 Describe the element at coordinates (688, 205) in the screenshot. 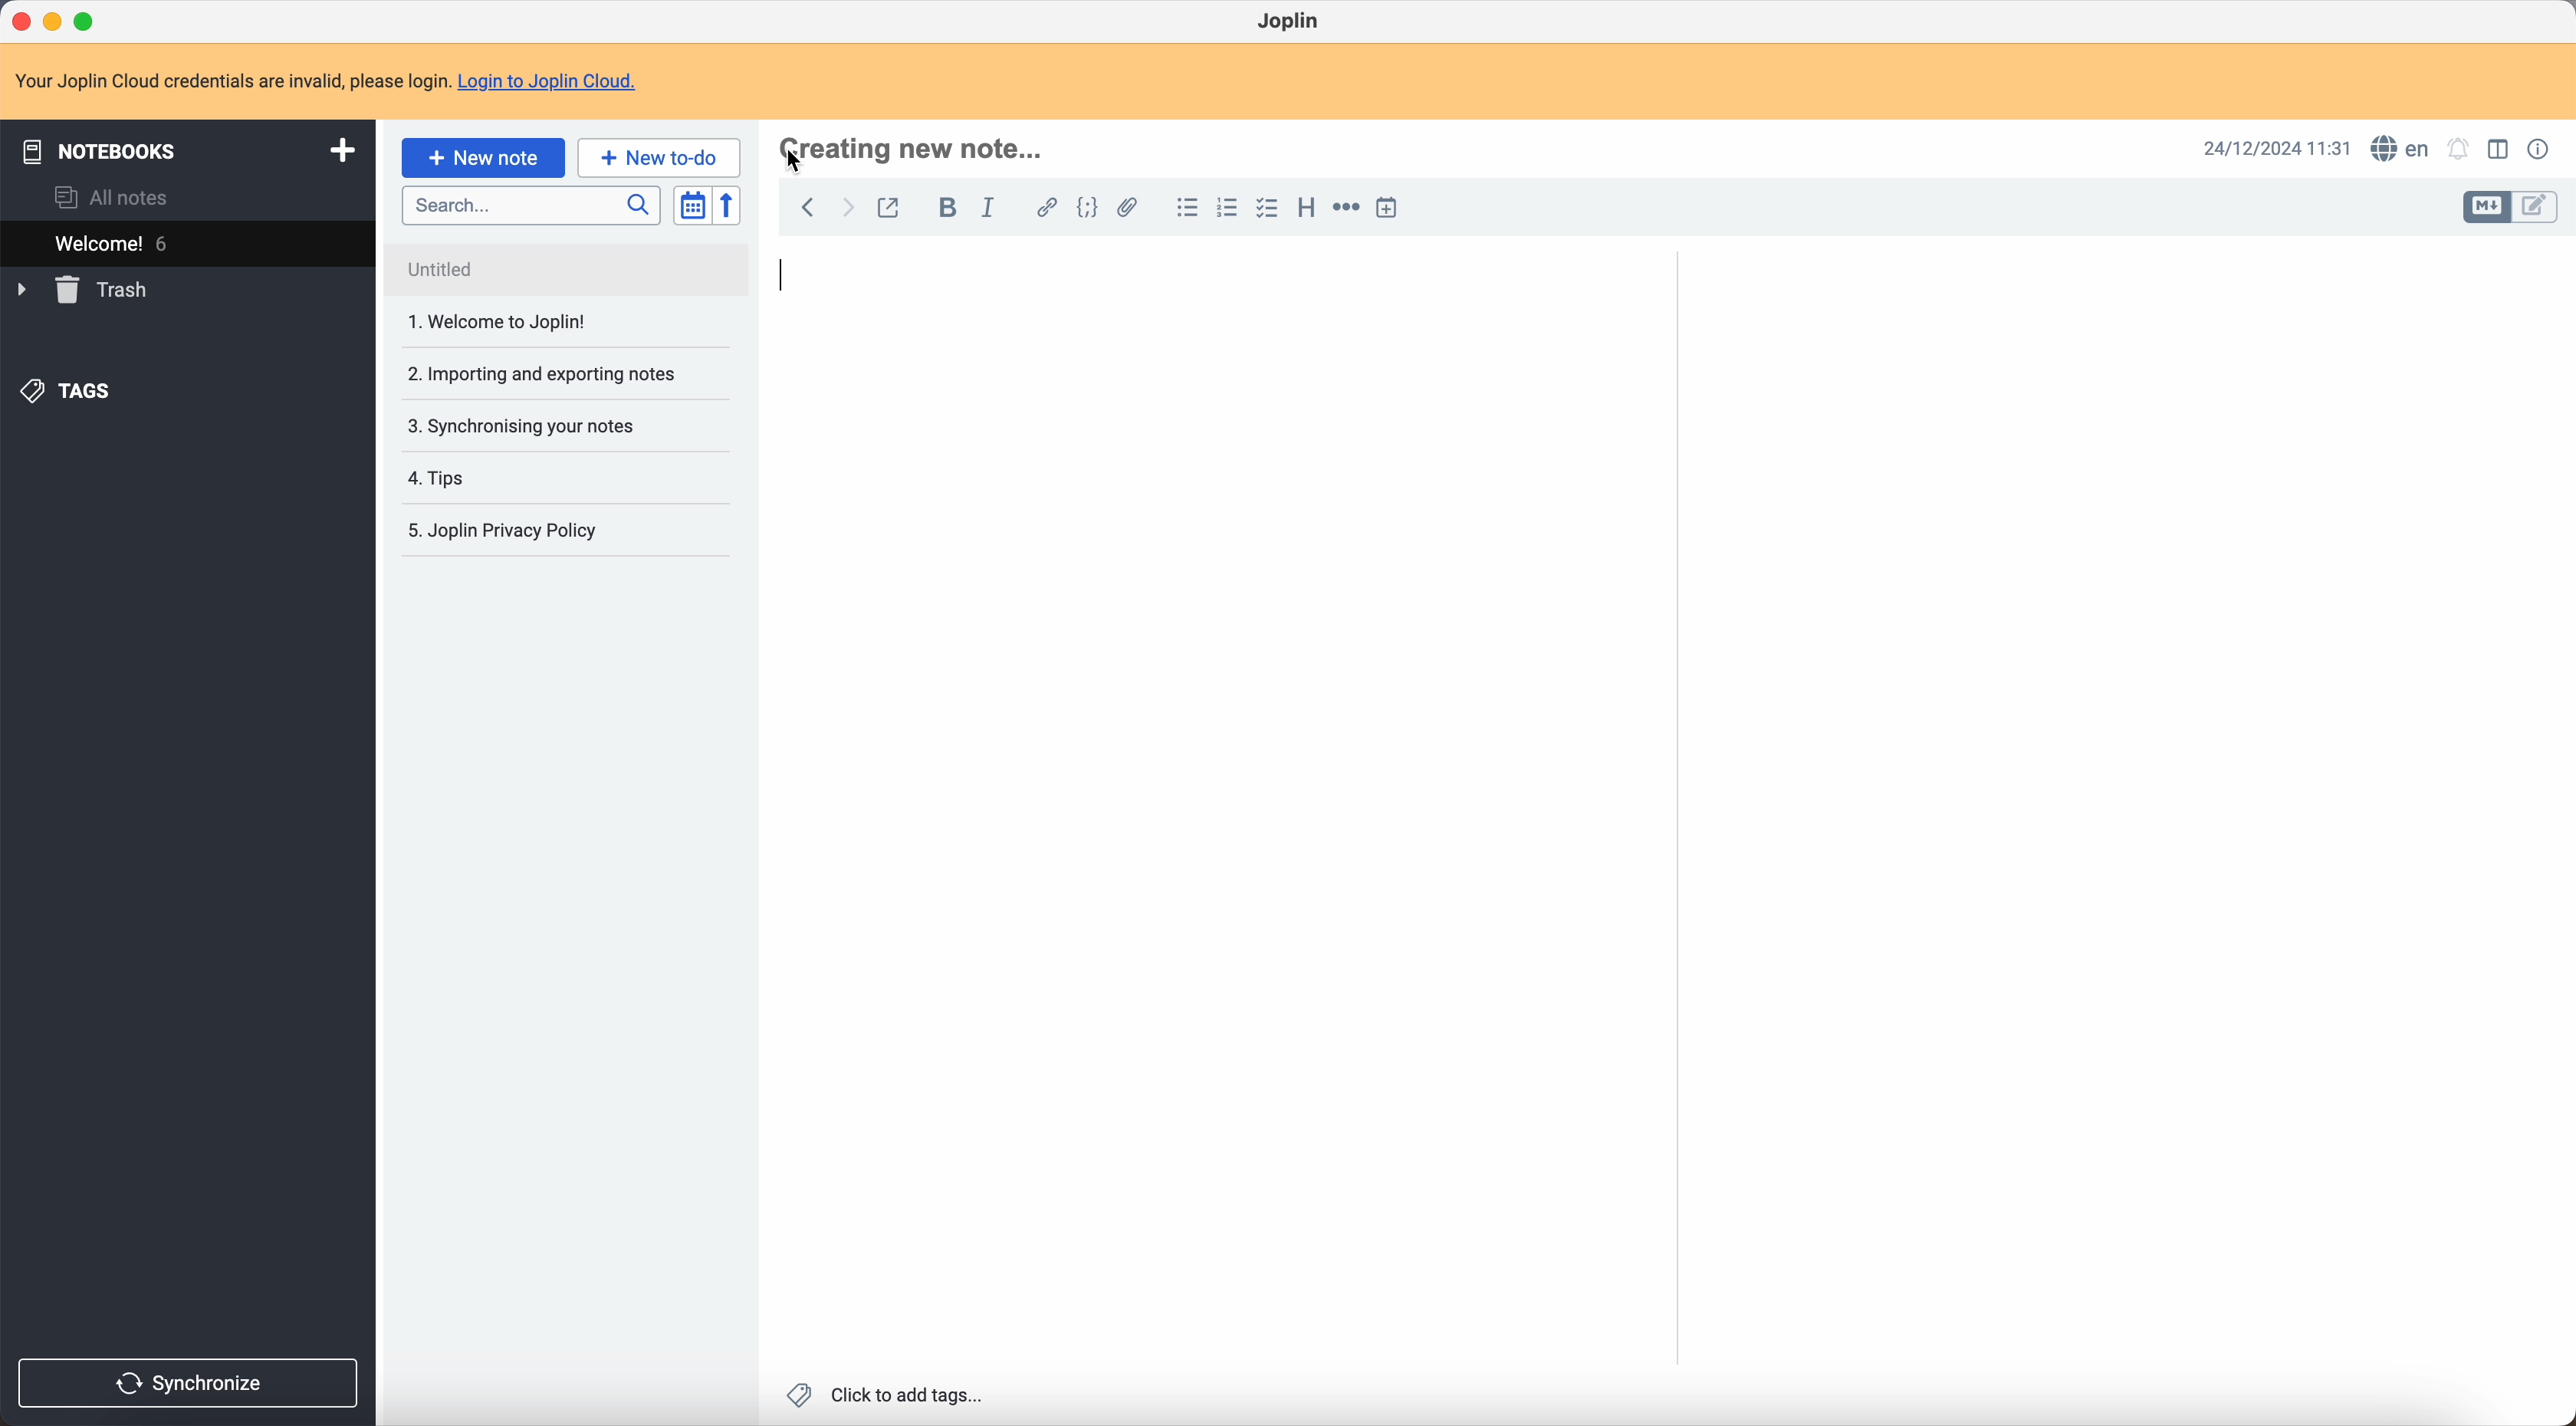

I see `toggle sort order field` at that location.